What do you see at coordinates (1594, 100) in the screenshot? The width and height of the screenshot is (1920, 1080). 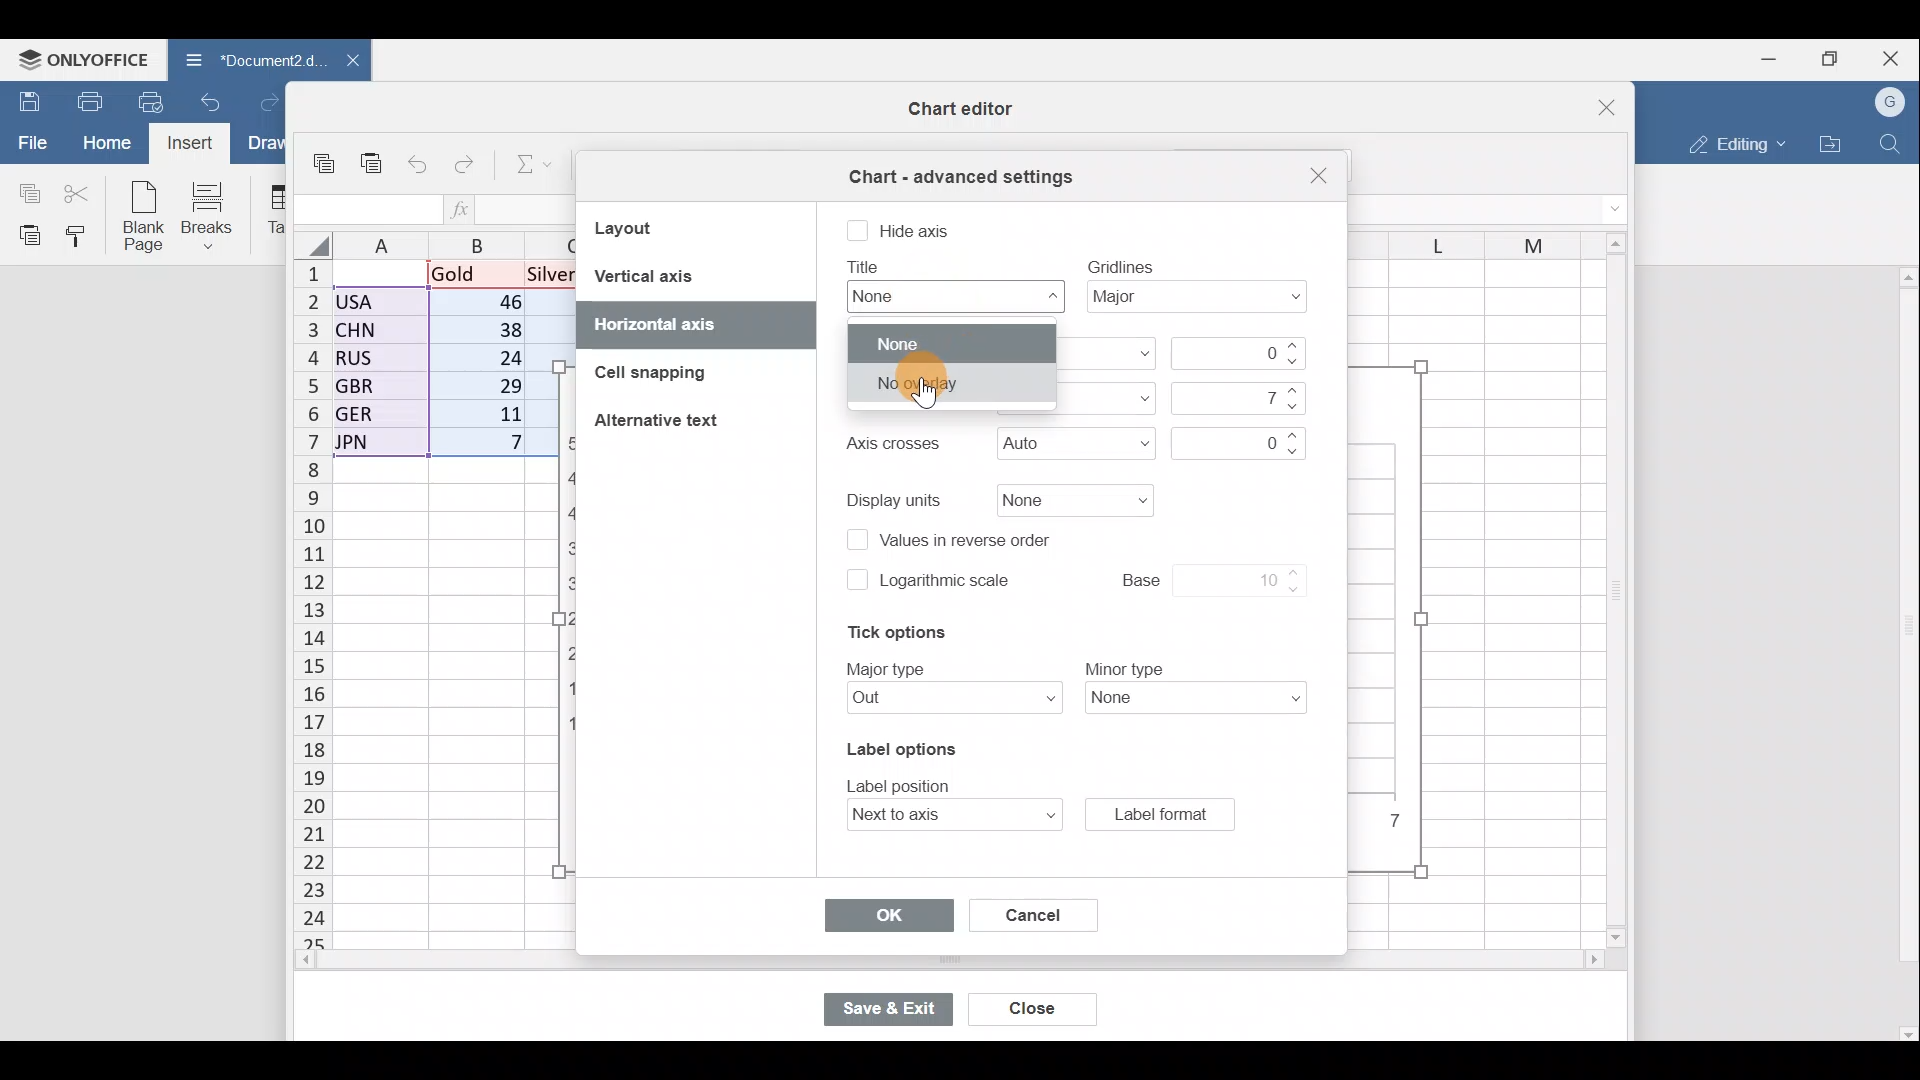 I see `Close` at bounding box center [1594, 100].